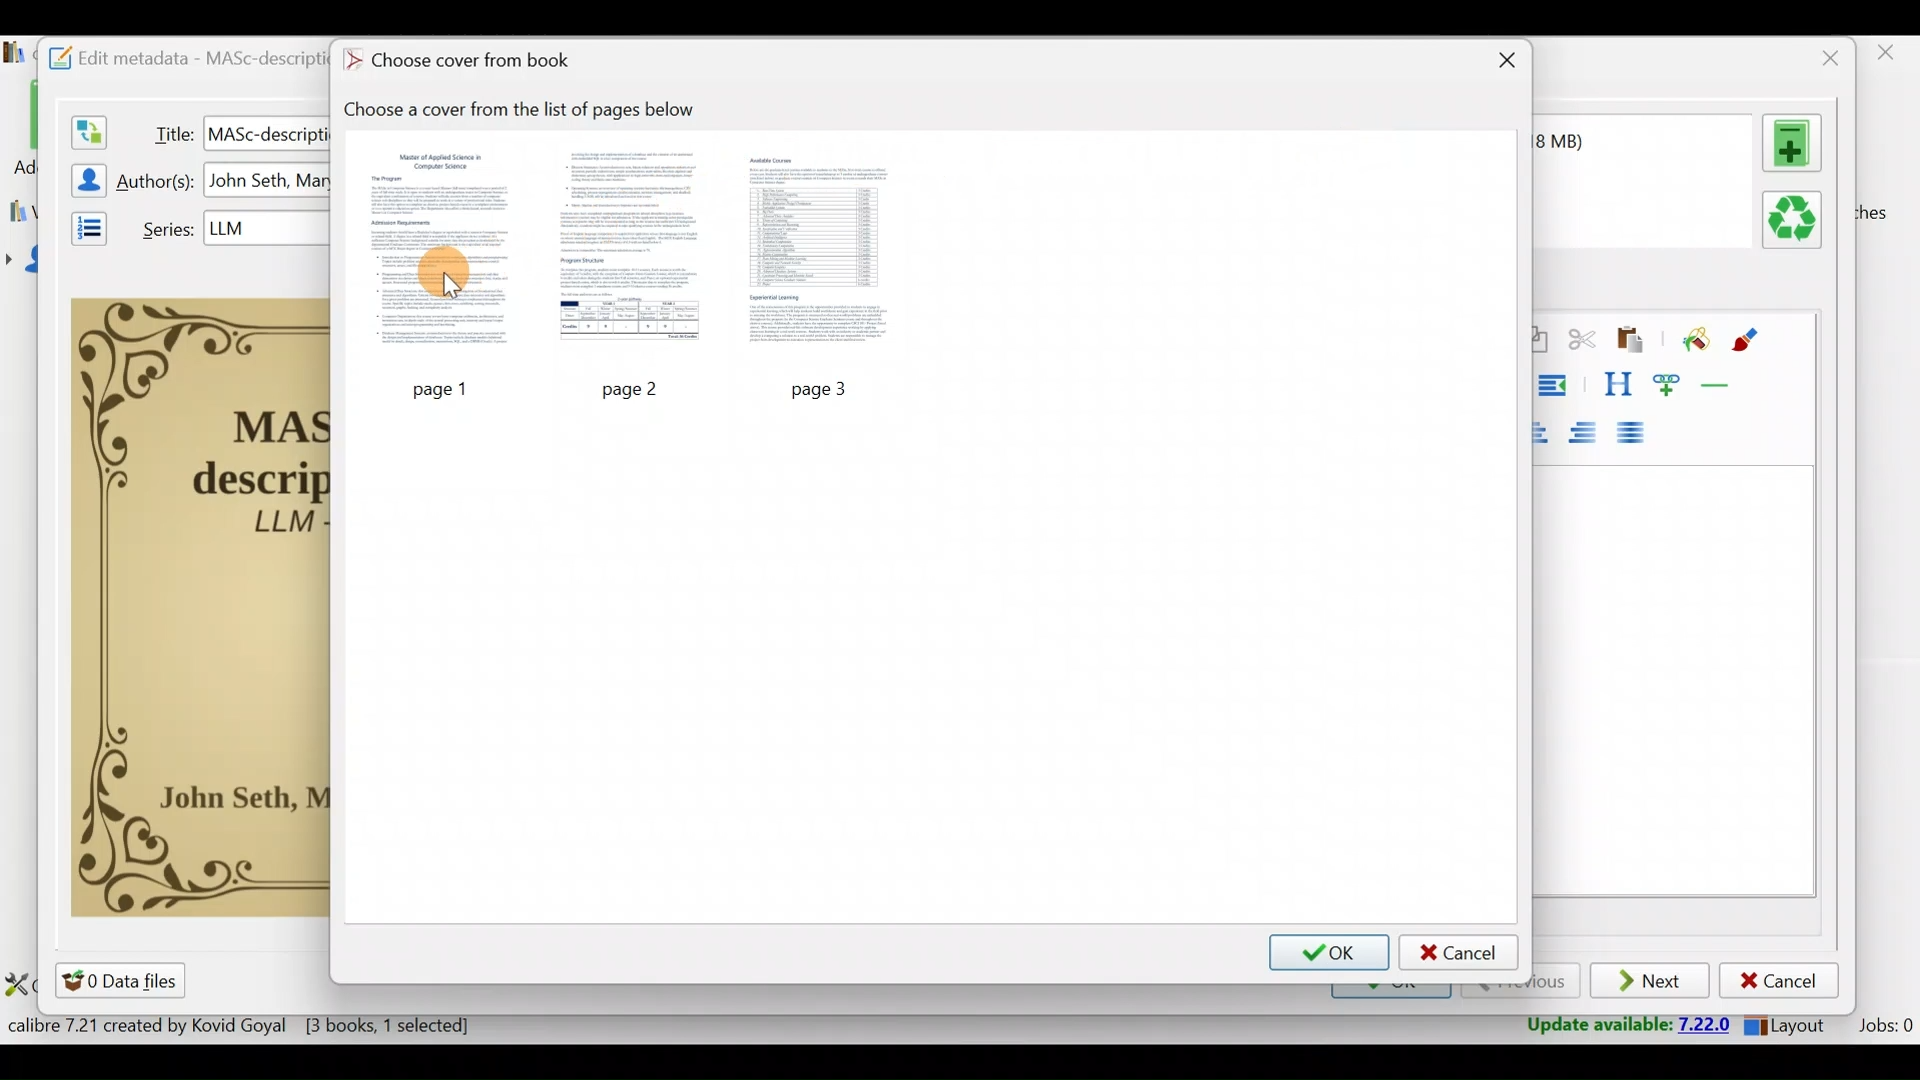 This screenshot has height=1080, width=1920. Describe the element at coordinates (828, 387) in the screenshot. I see `` at that location.